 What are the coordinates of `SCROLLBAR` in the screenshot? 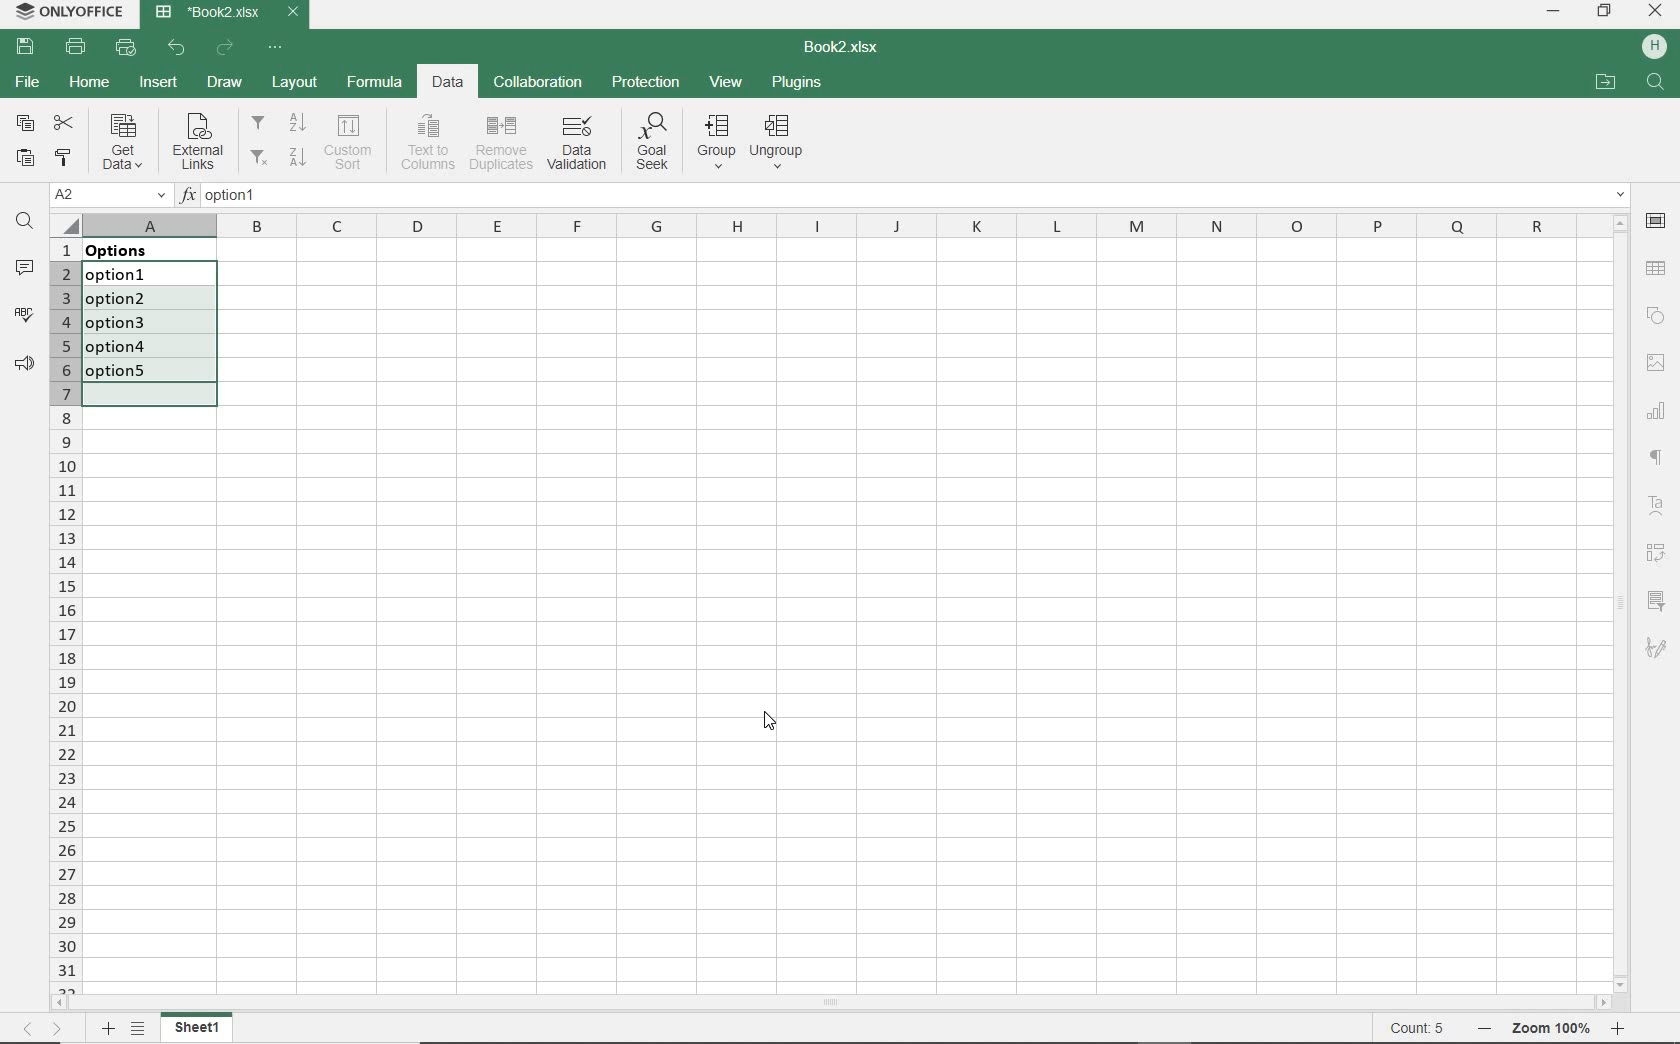 It's located at (831, 1001).